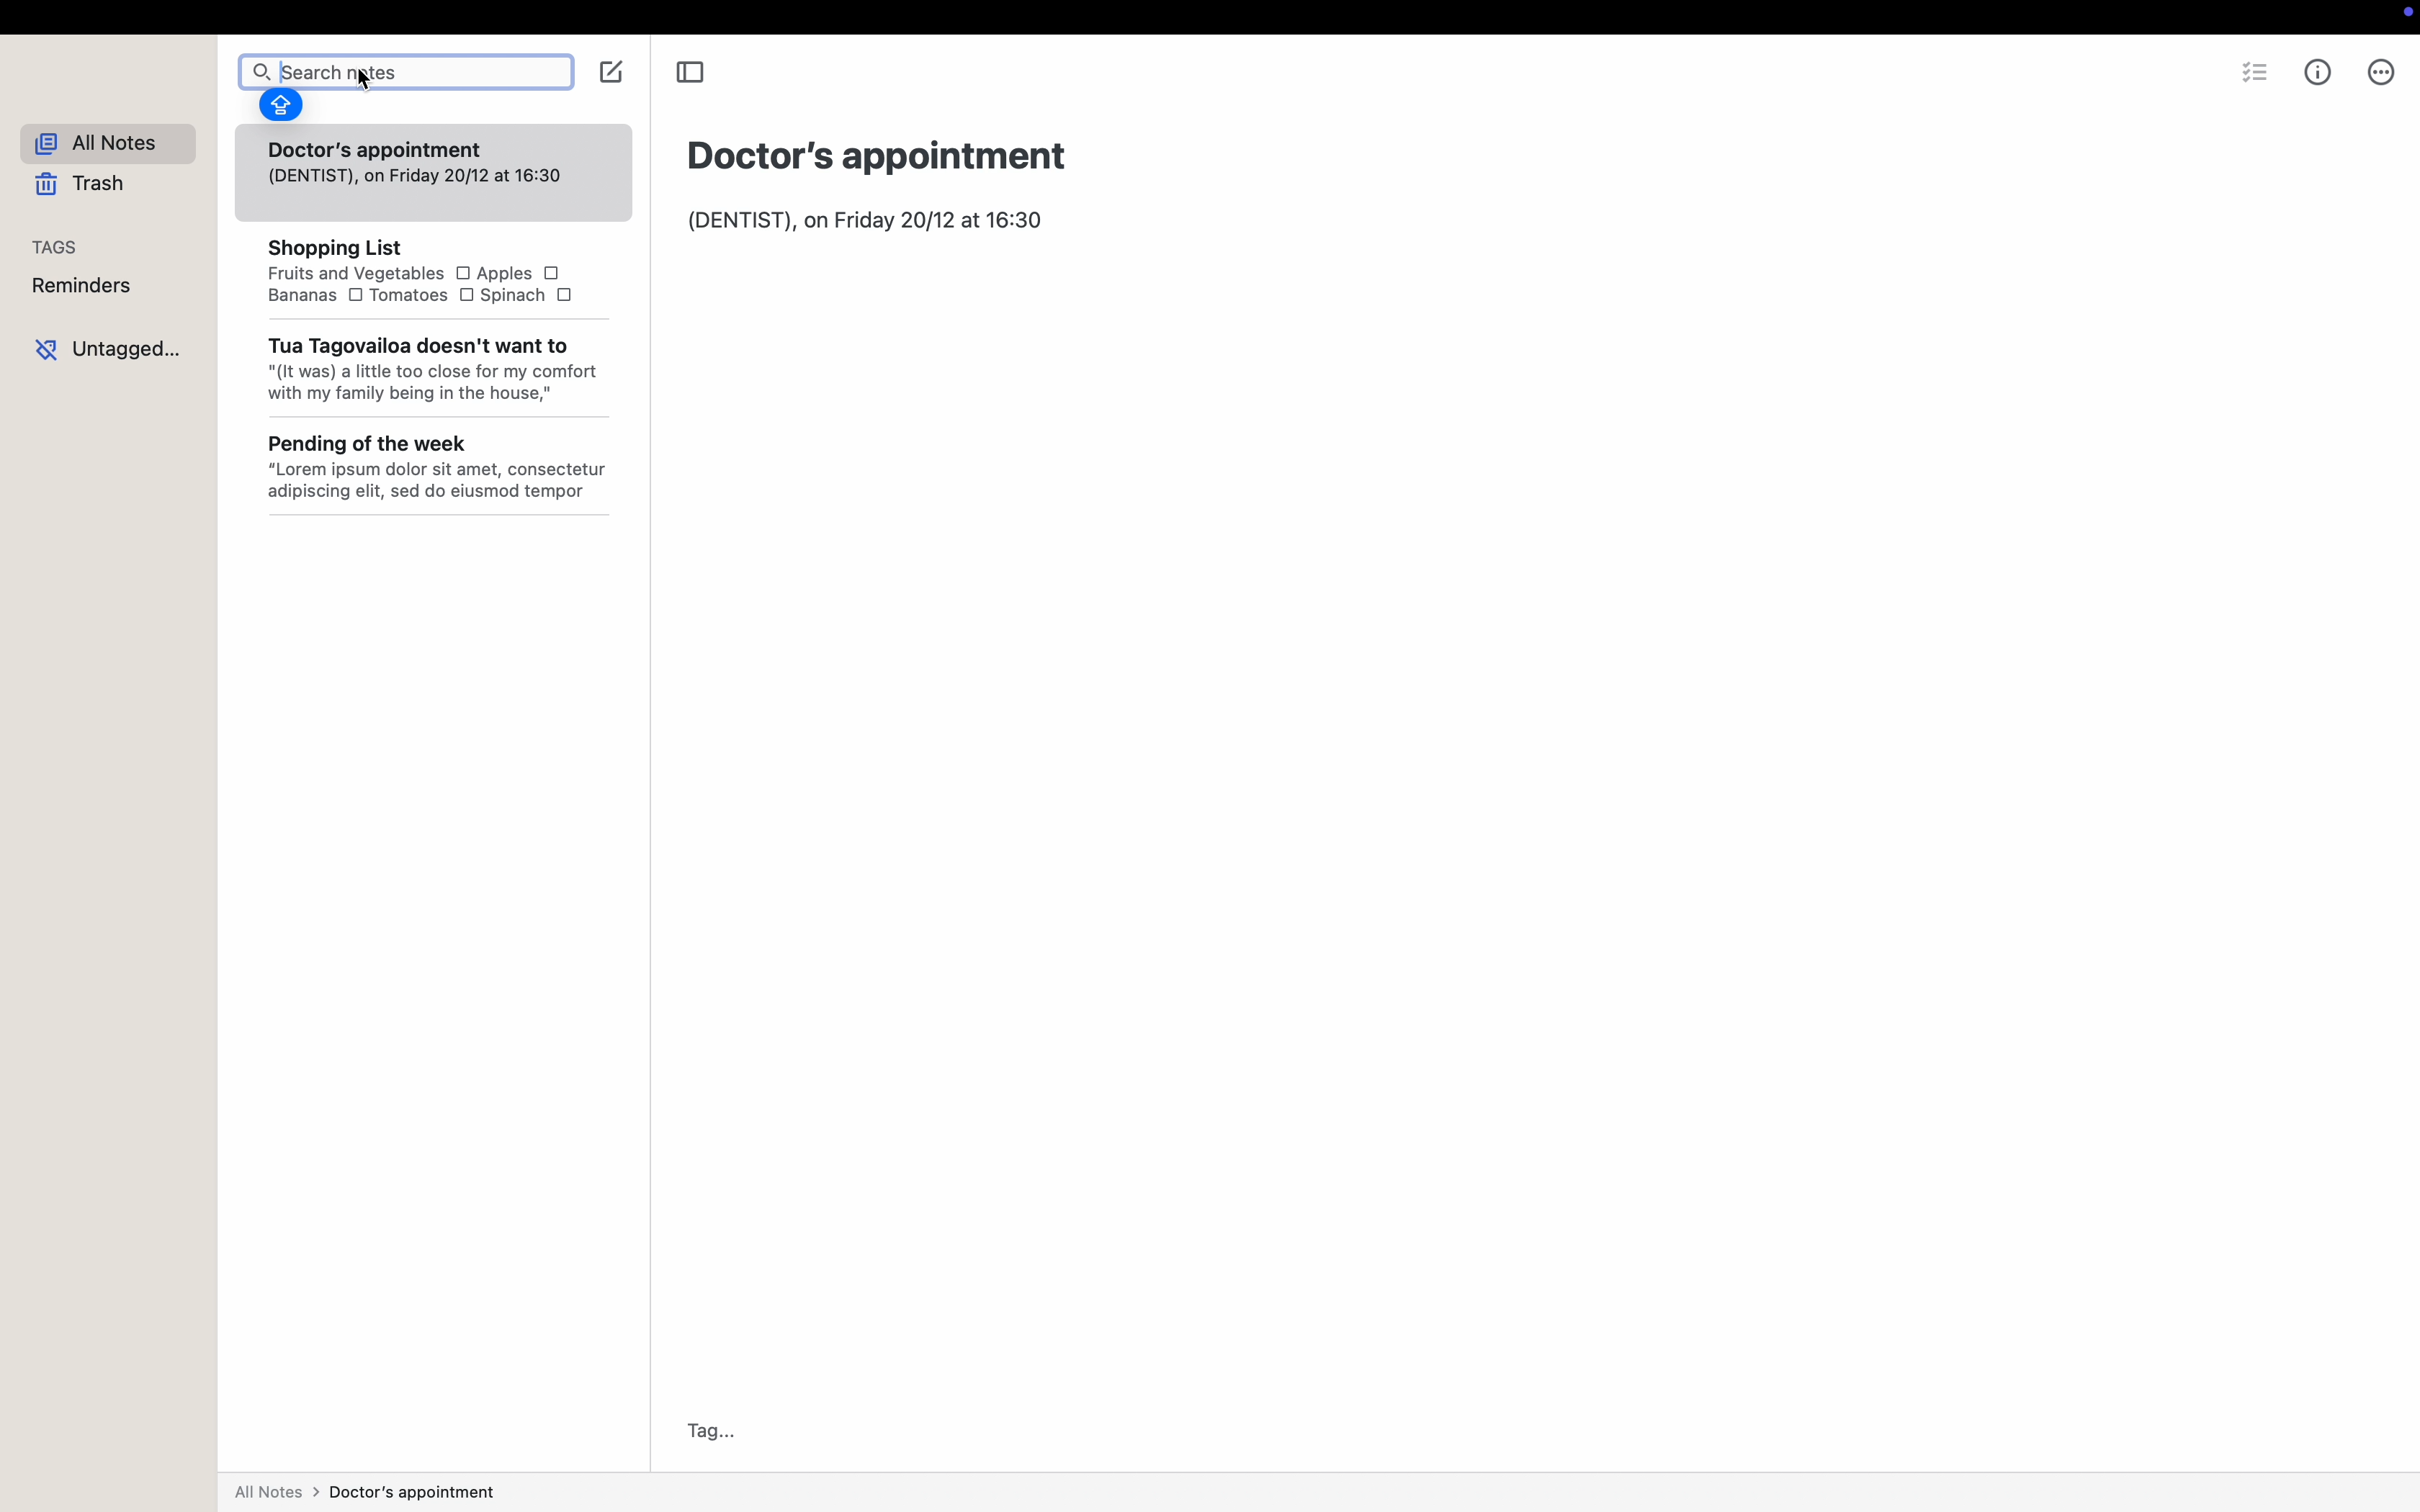 The height and width of the screenshot is (1512, 2420). What do you see at coordinates (418, 272) in the screenshot?
I see `Shopping List Fruits and Vegetables O Apples OBananas O Tomatoes O Spinach O` at bounding box center [418, 272].